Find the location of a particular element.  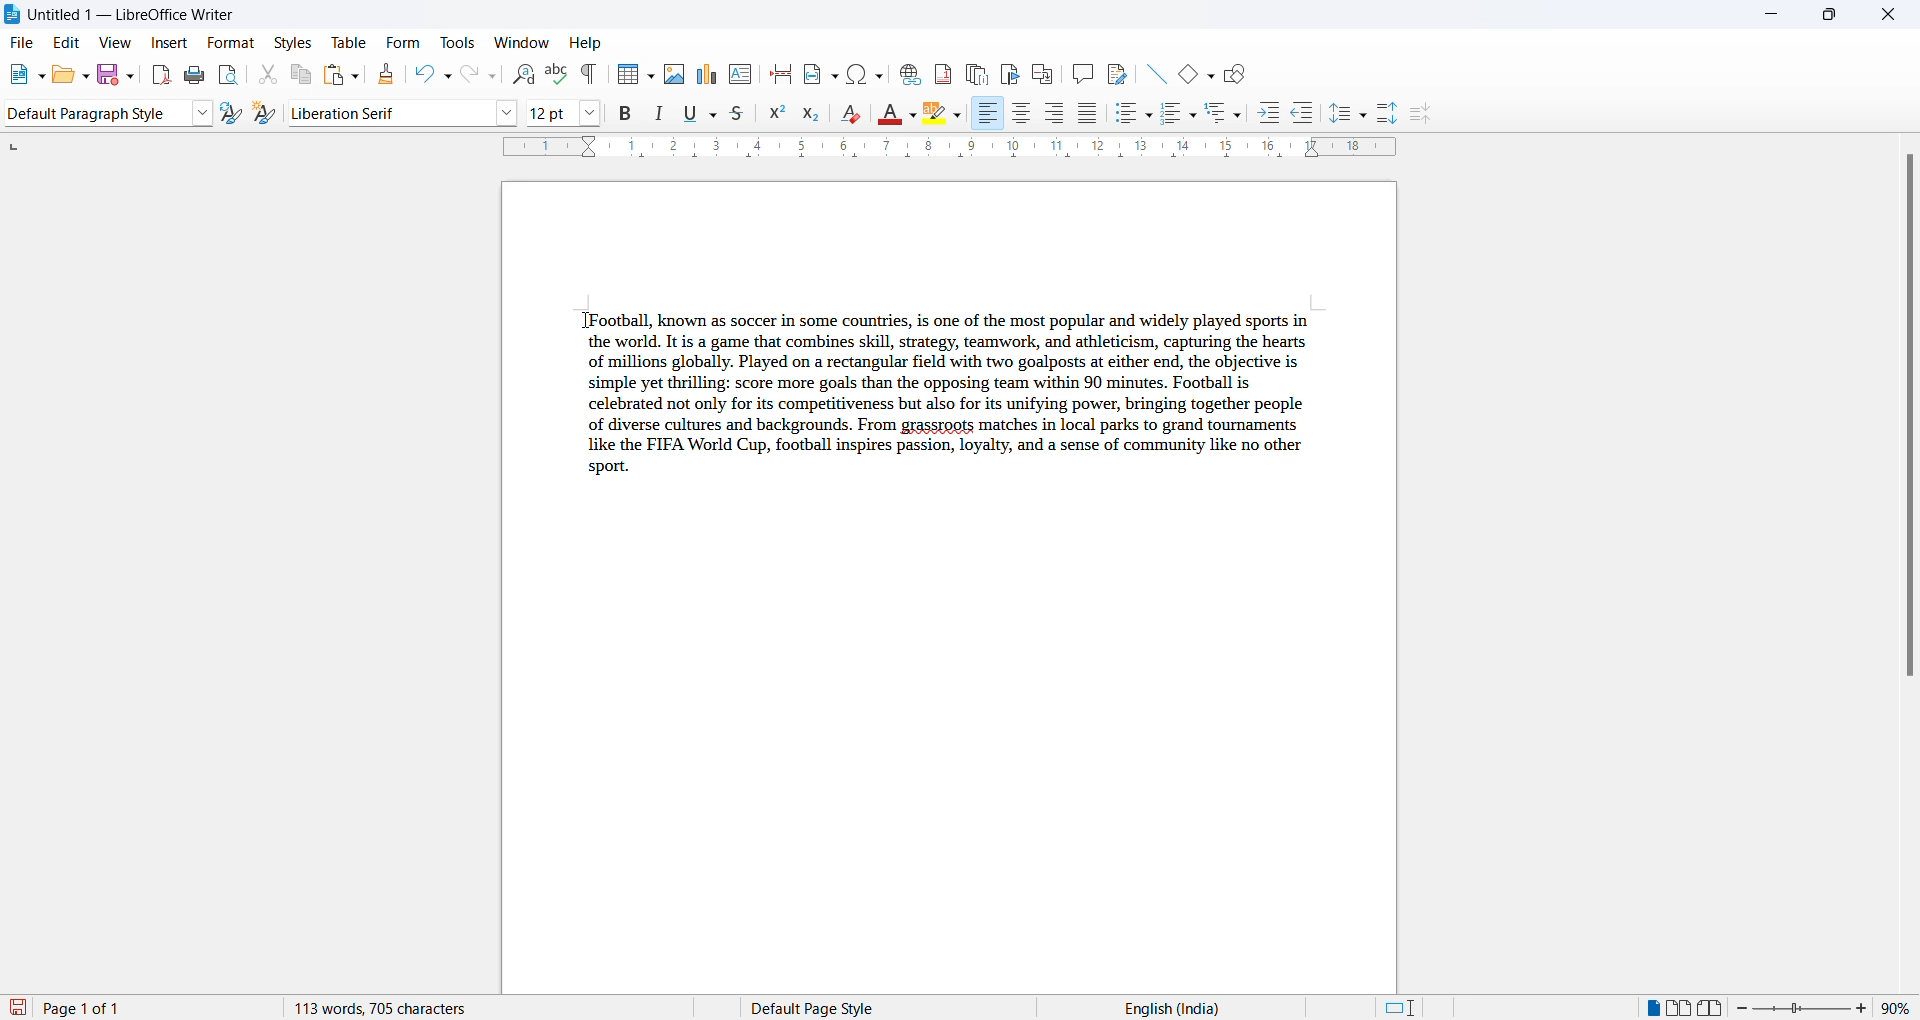

new file options is located at coordinates (37, 74).